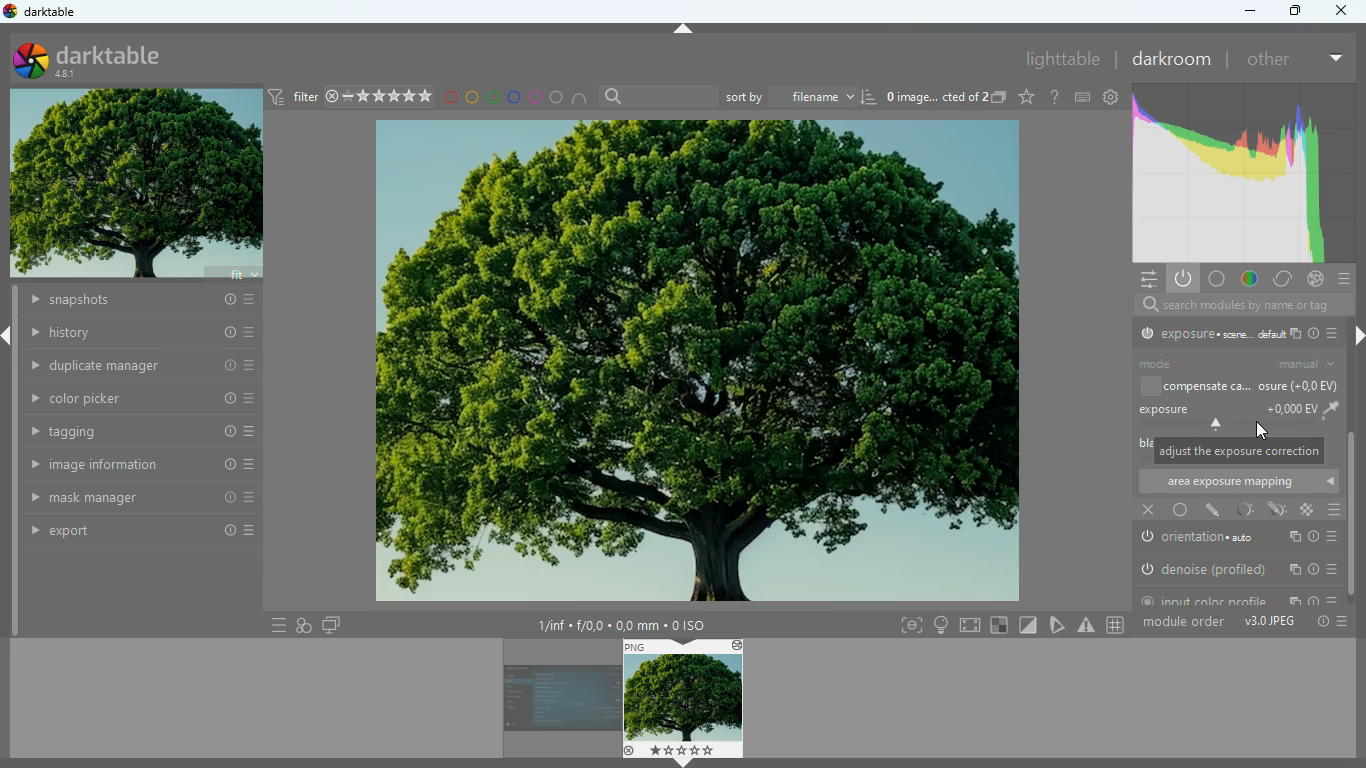 This screenshot has width=1366, height=768. Describe the element at coordinates (1235, 304) in the screenshot. I see `search` at that location.